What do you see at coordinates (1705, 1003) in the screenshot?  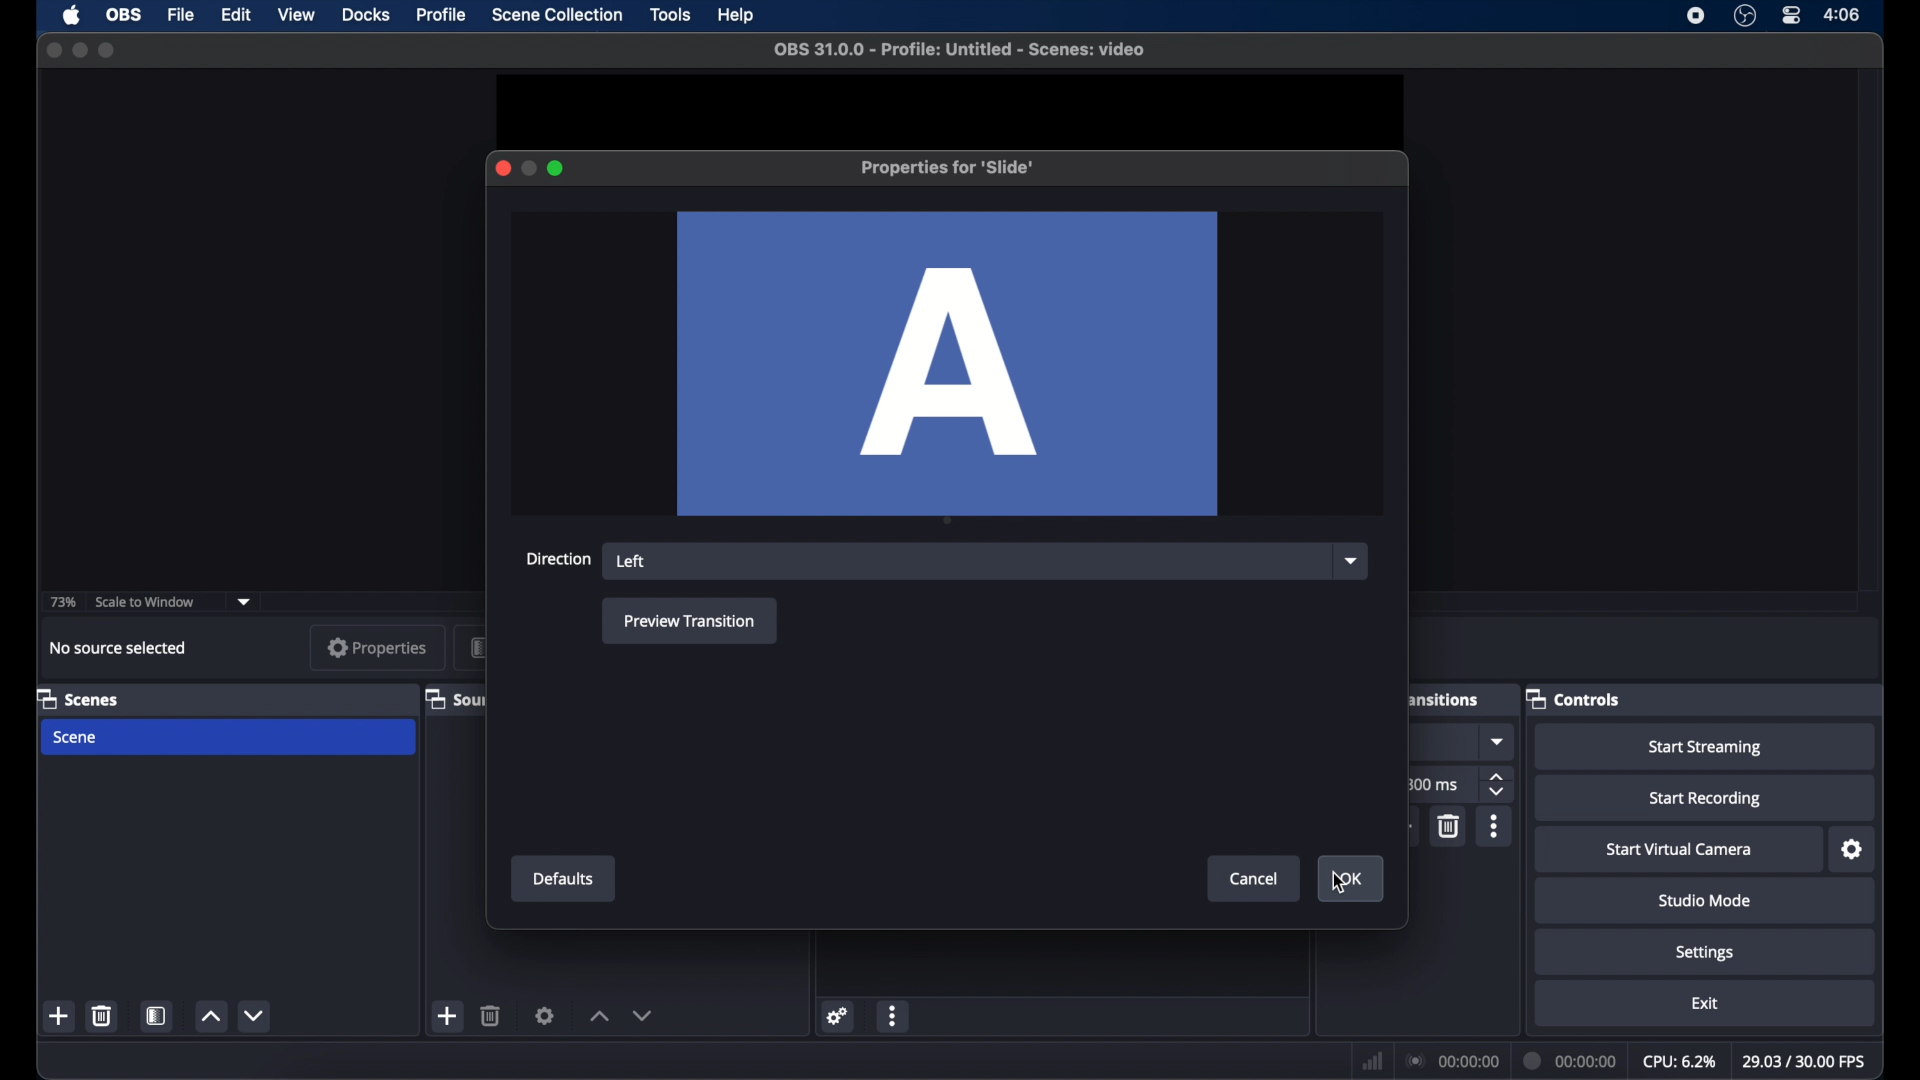 I see `exit` at bounding box center [1705, 1003].